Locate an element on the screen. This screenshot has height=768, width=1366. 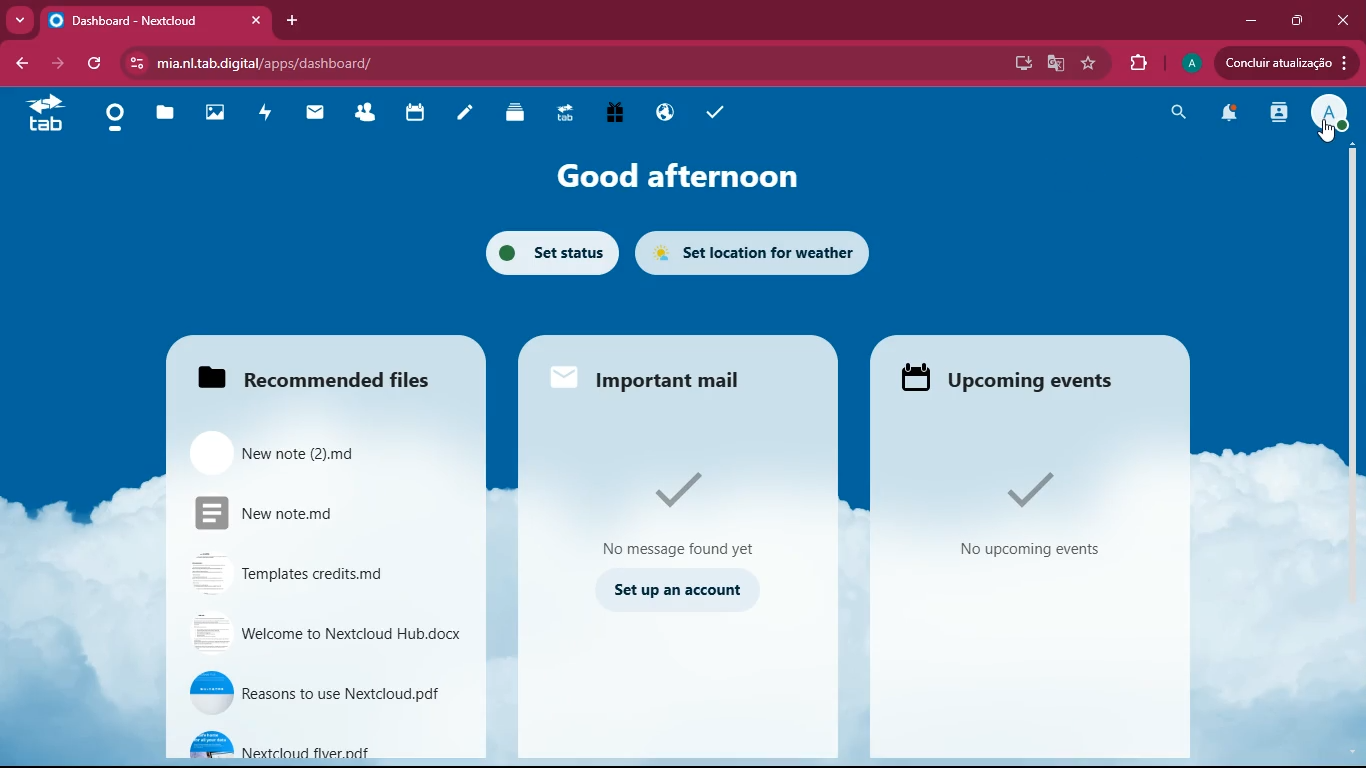
minimize is located at coordinates (1250, 21).